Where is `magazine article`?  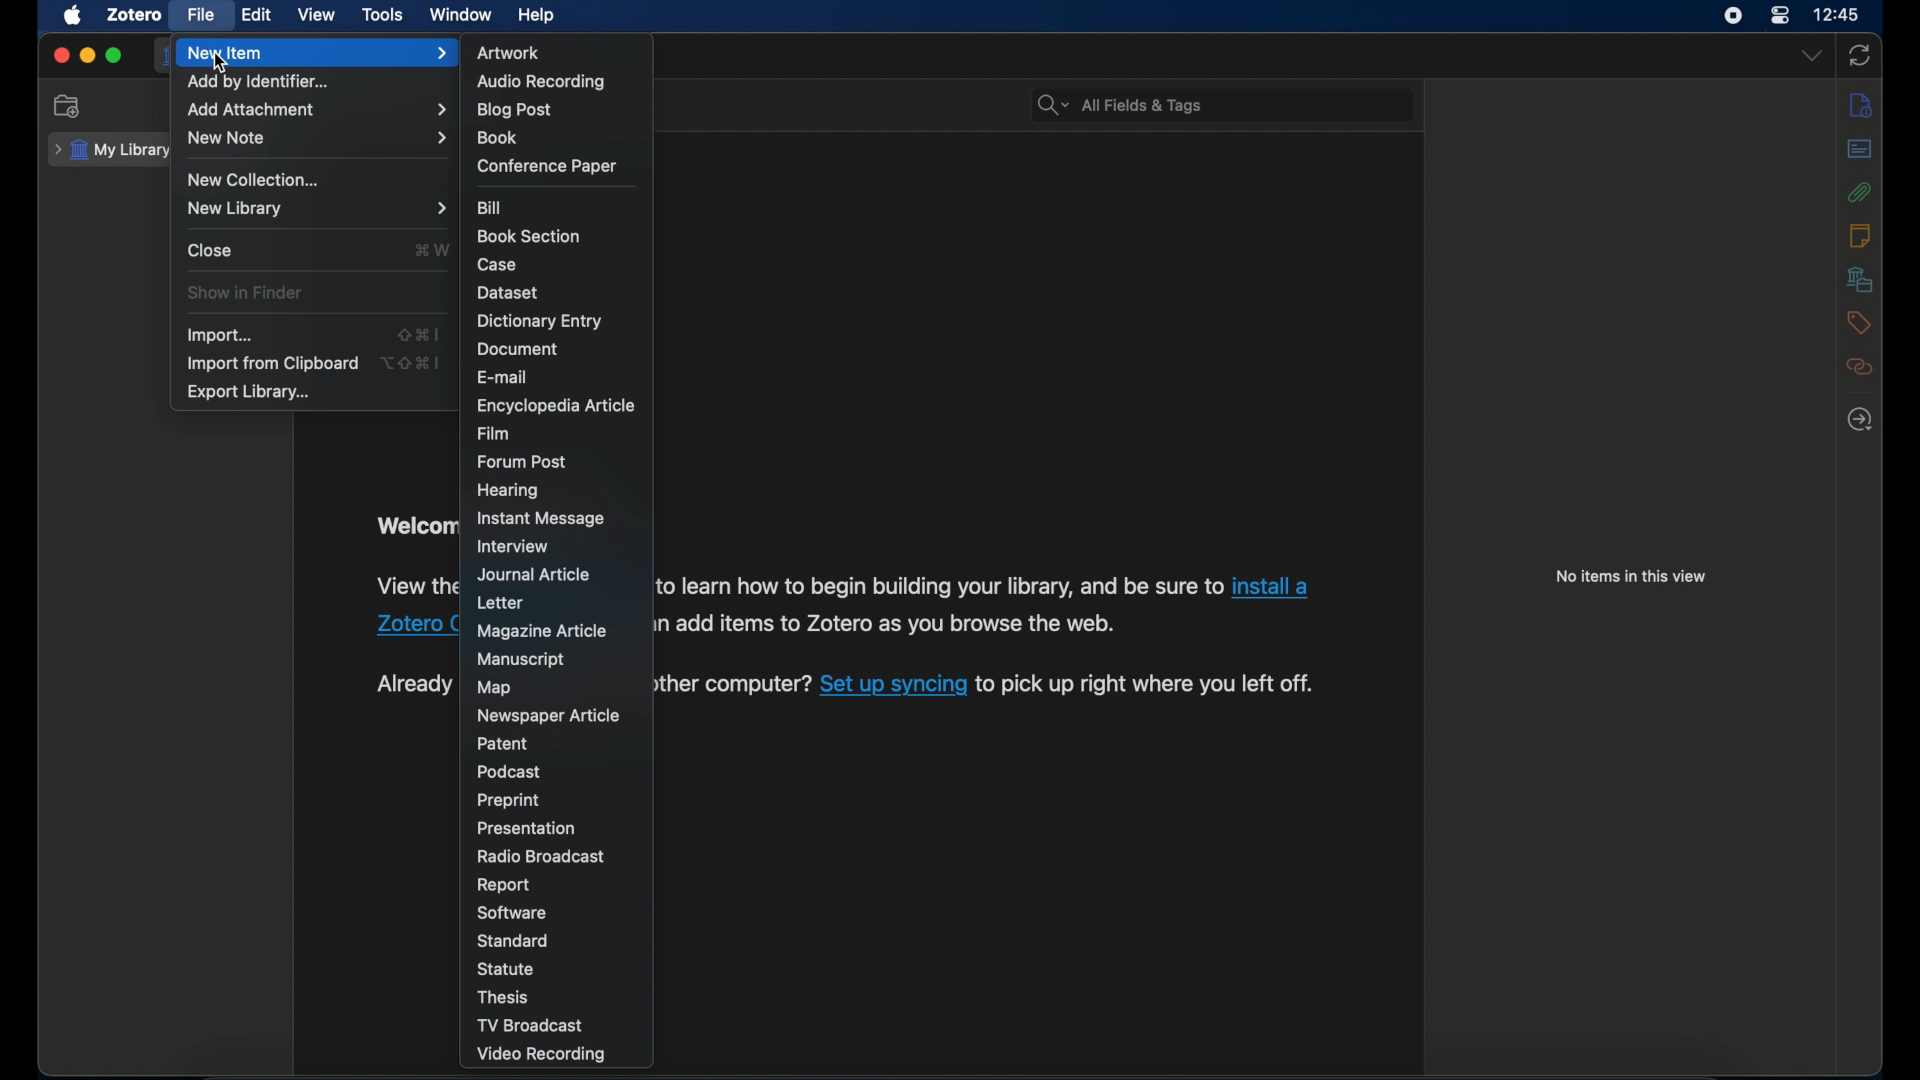
magazine article is located at coordinates (542, 630).